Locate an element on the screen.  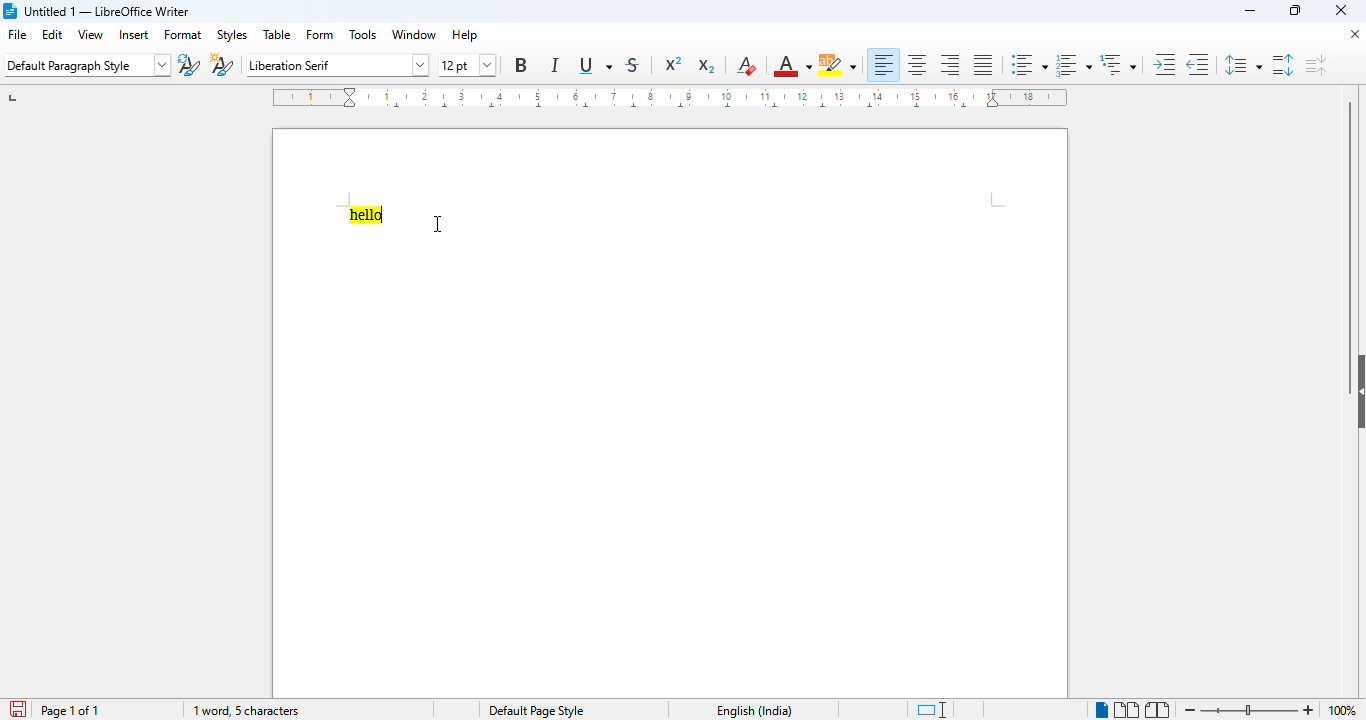
1 word, 5 characters is located at coordinates (246, 711).